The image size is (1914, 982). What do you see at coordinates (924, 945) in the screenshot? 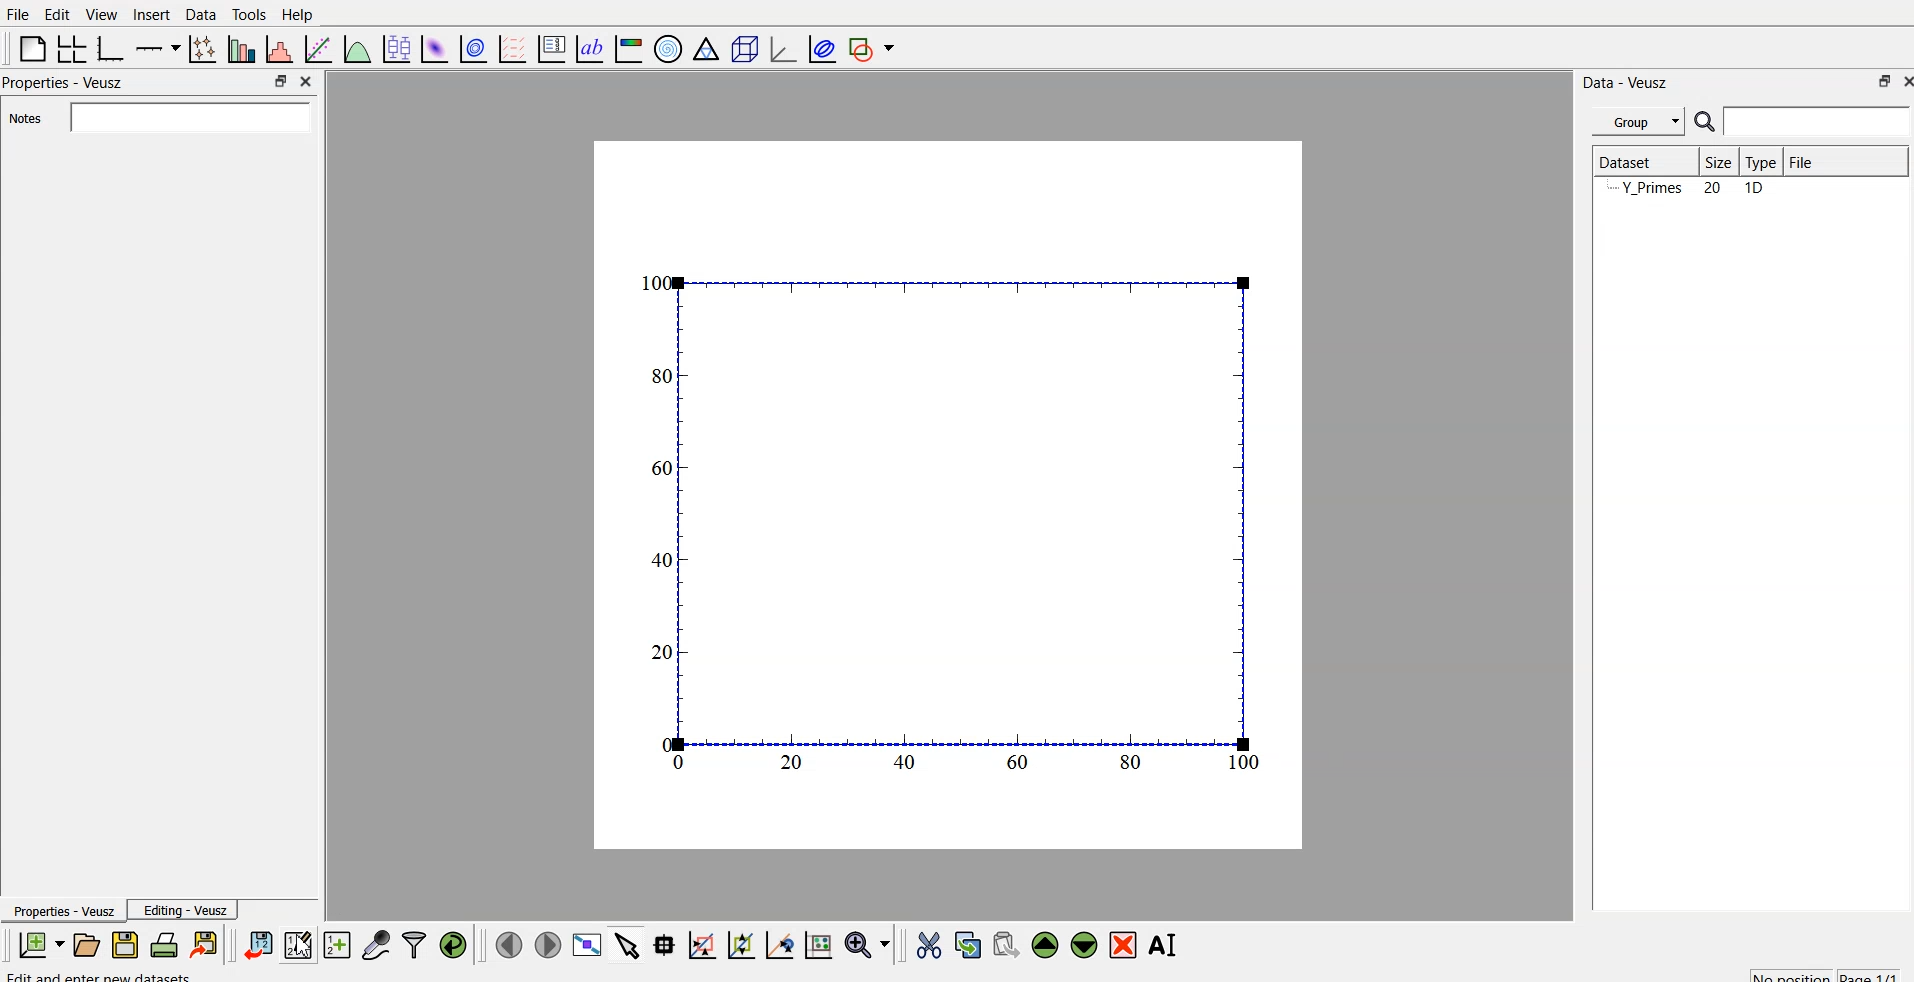
I see `cut the widget` at bounding box center [924, 945].